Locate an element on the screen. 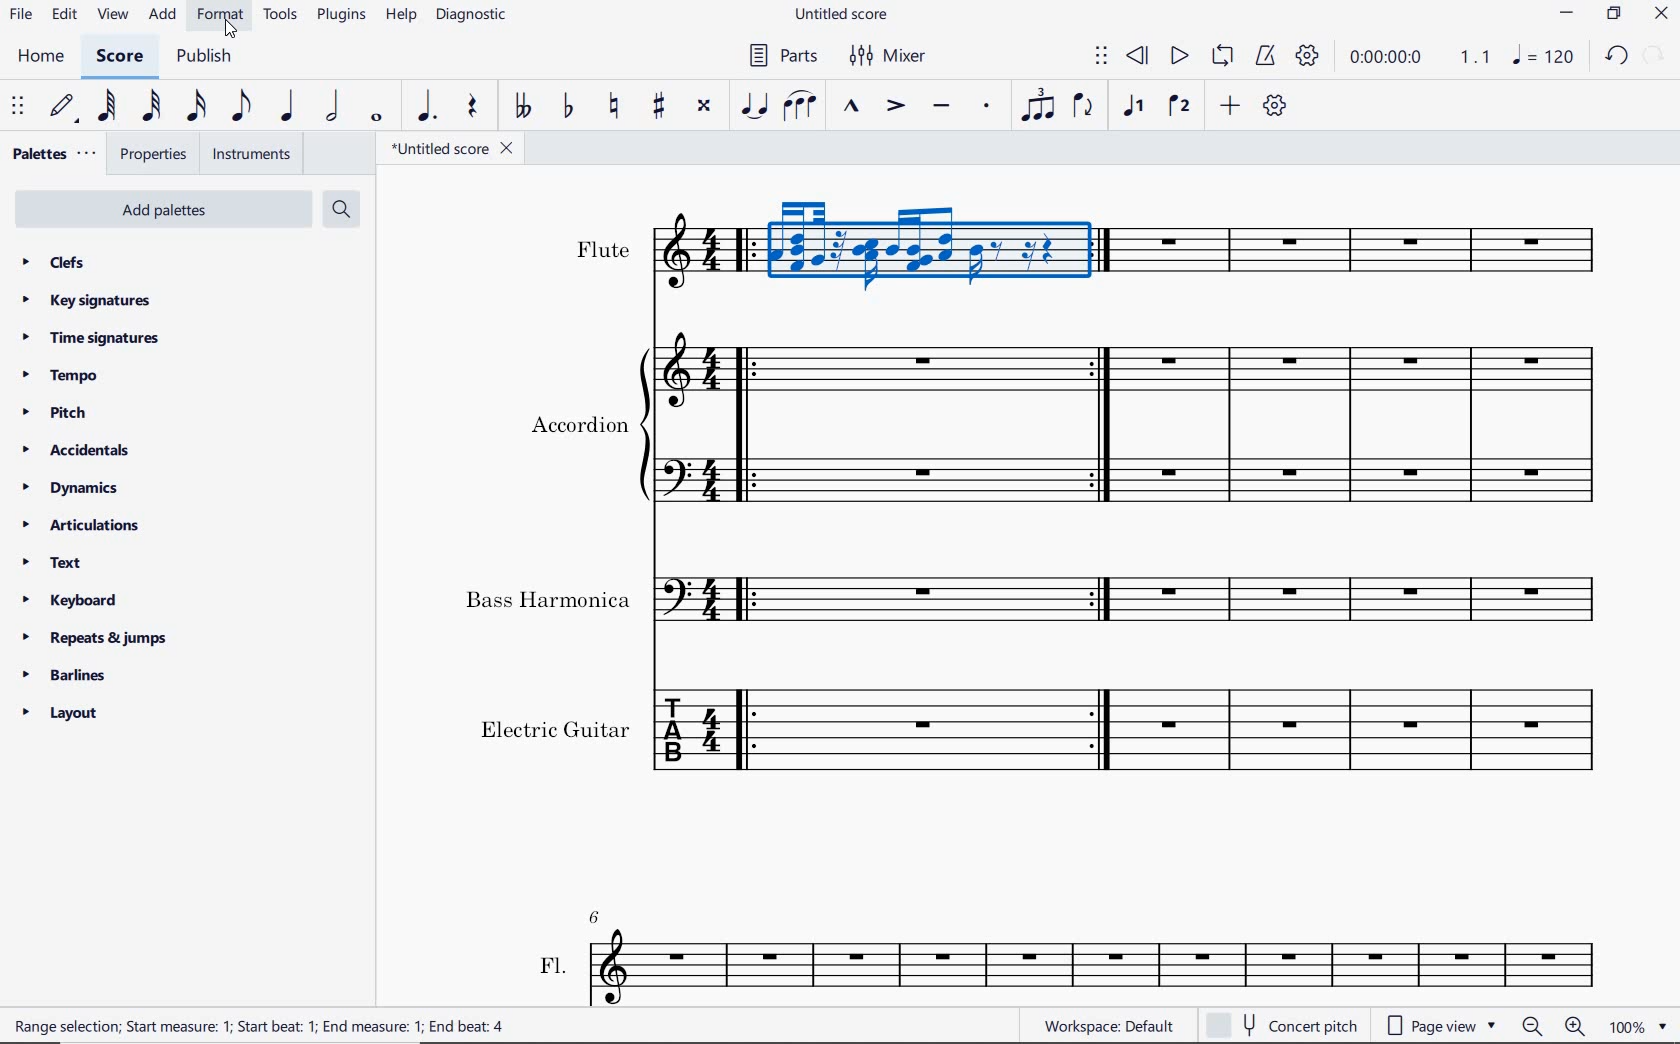 The image size is (1680, 1044). ZOOM OUT OR ZOOM IN is located at coordinates (1553, 1027).